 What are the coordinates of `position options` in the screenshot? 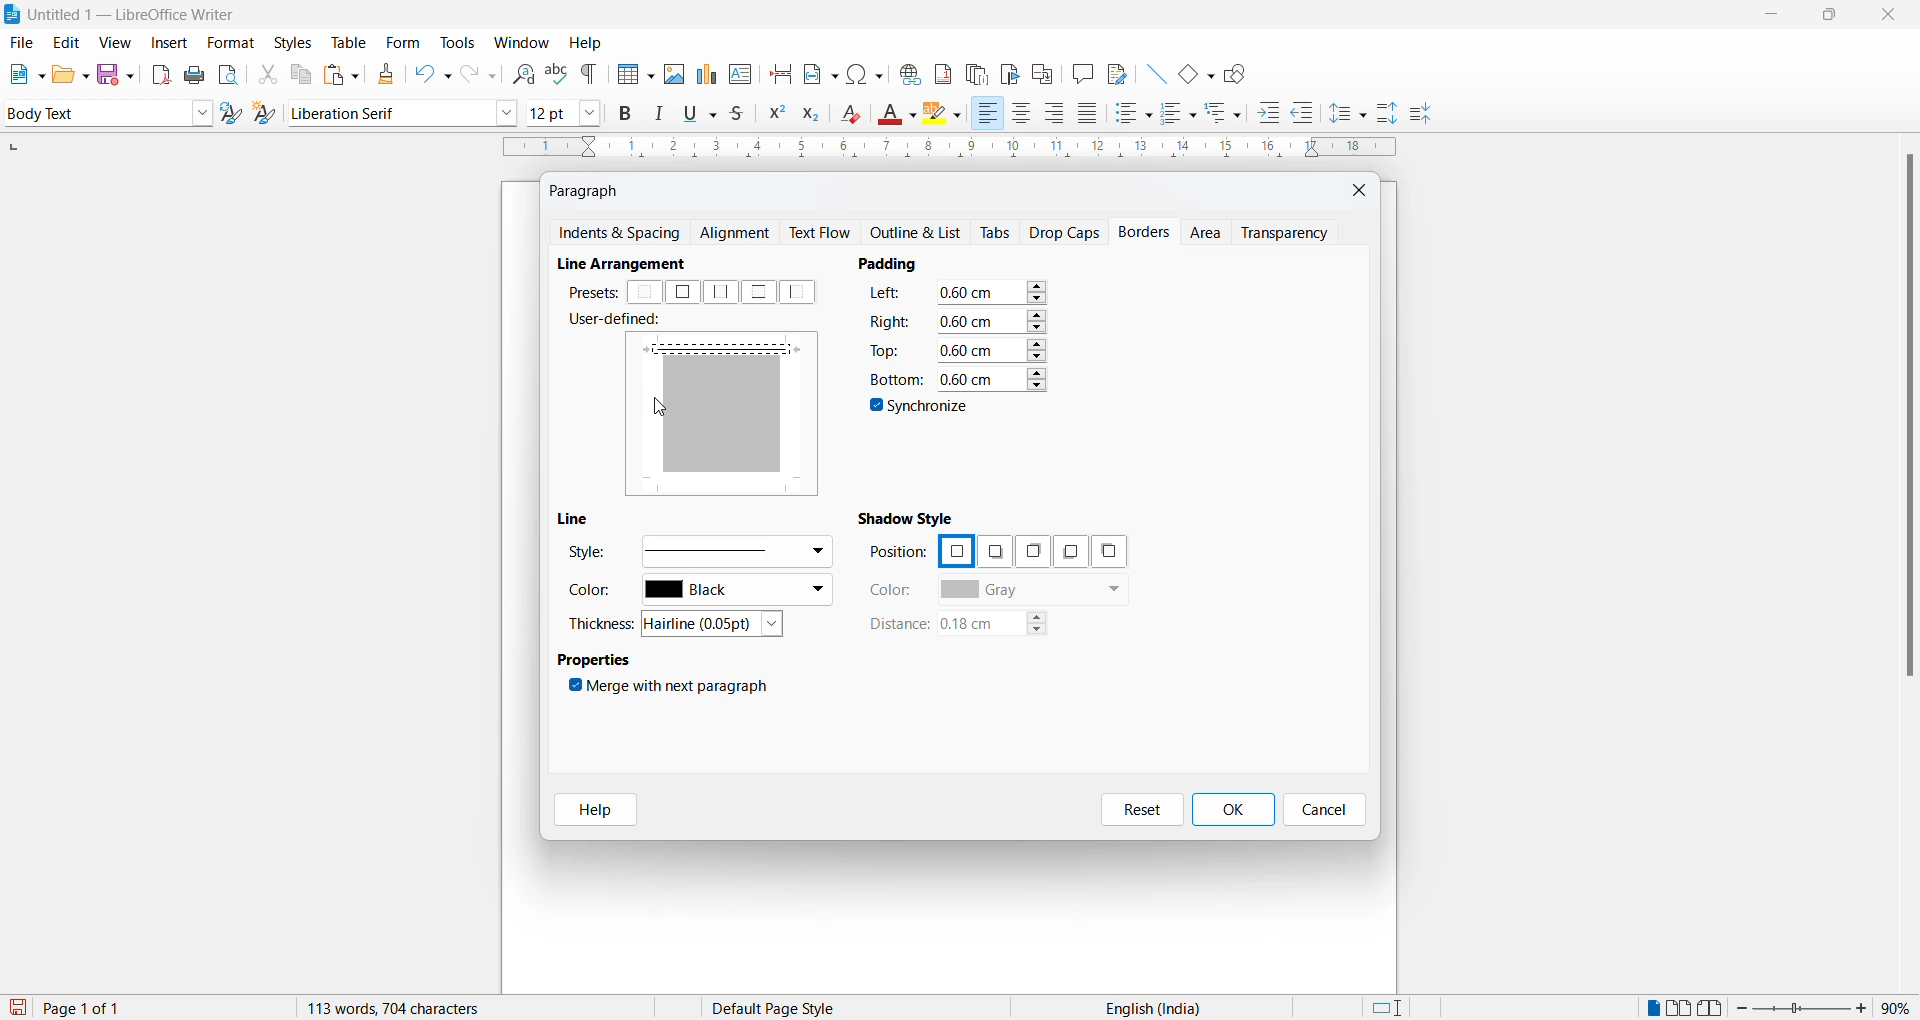 It's located at (1109, 551).